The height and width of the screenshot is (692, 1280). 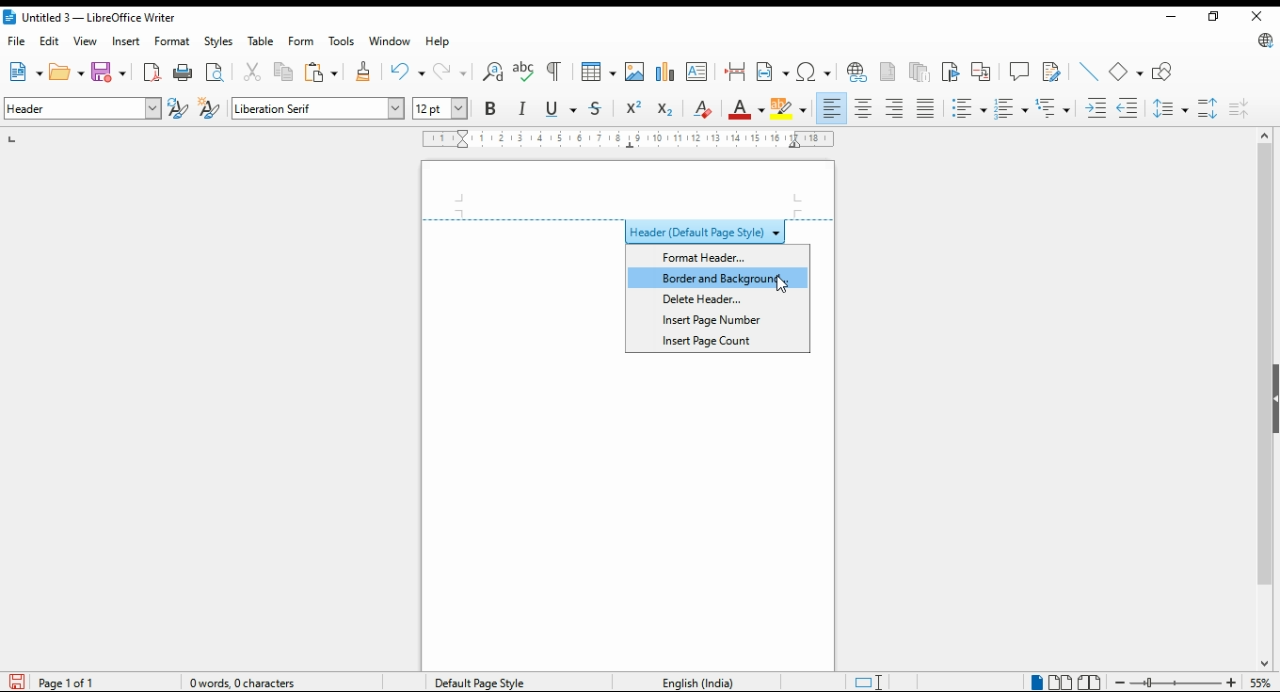 I want to click on insert special character, so click(x=813, y=72).